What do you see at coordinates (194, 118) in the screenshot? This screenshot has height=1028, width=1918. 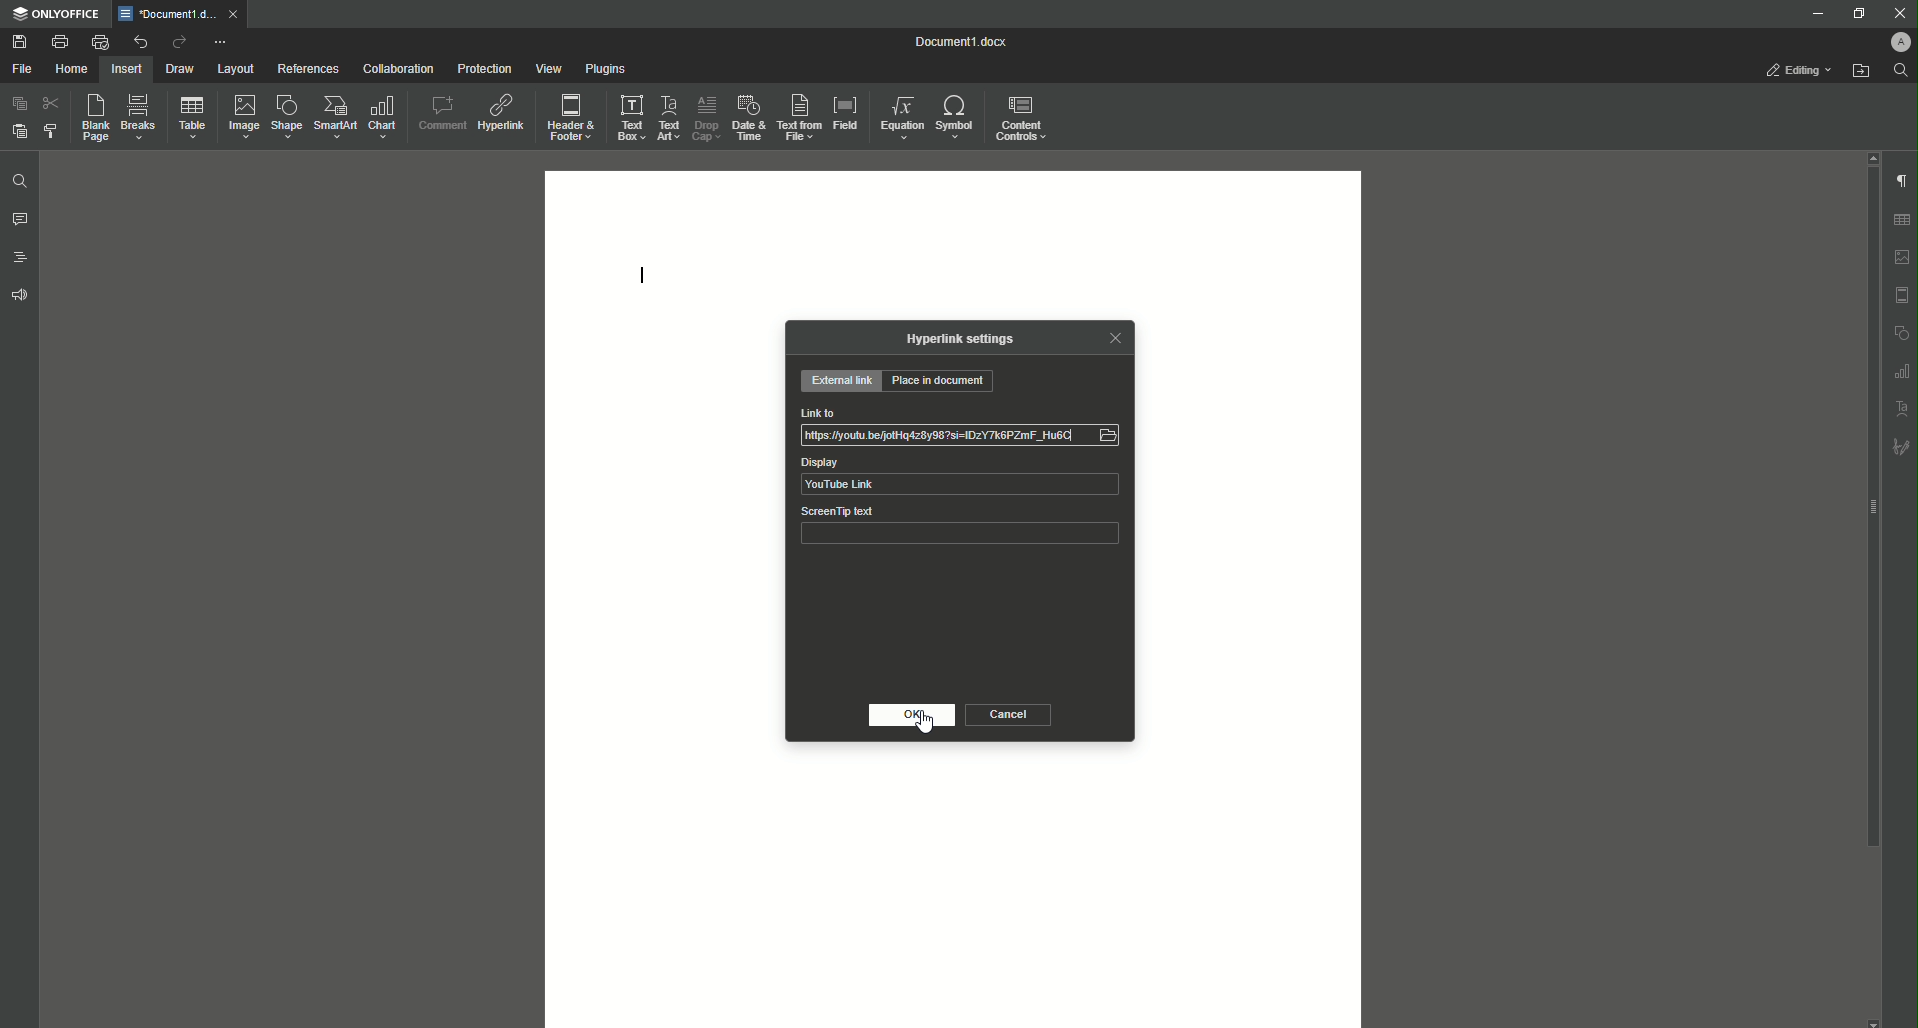 I see `Table` at bounding box center [194, 118].